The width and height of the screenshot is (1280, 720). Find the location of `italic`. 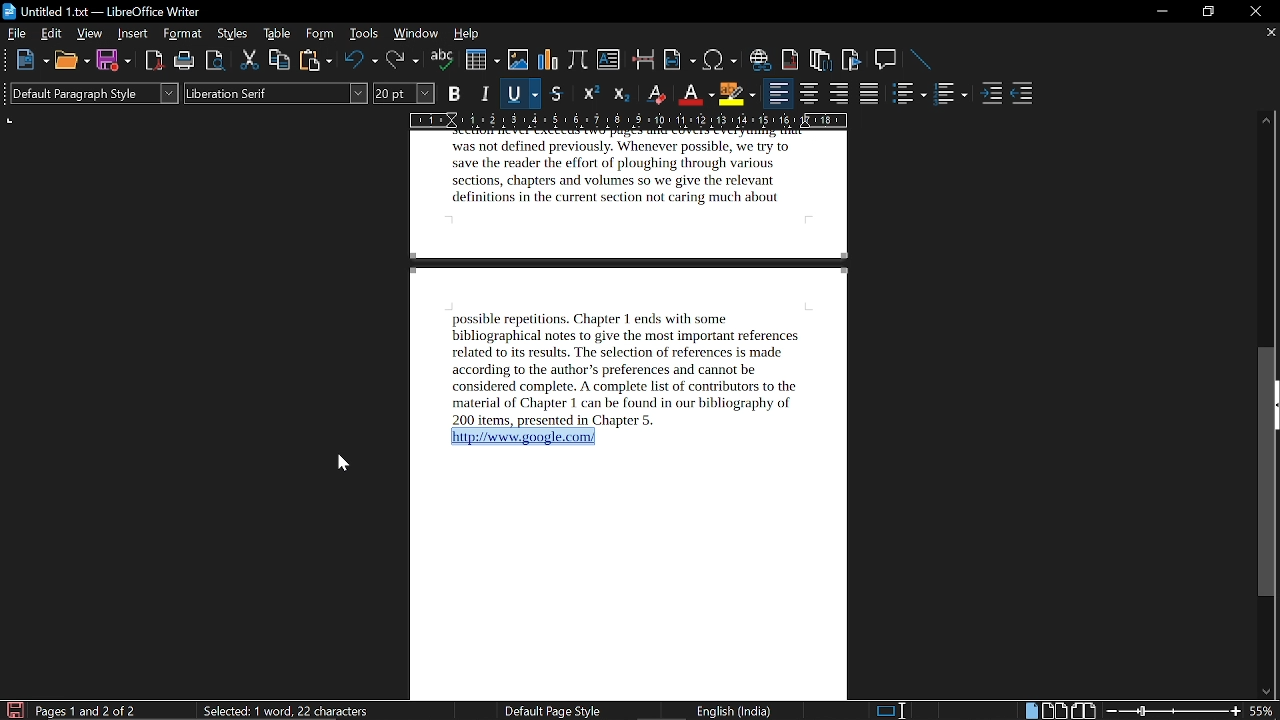

italic is located at coordinates (488, 92).